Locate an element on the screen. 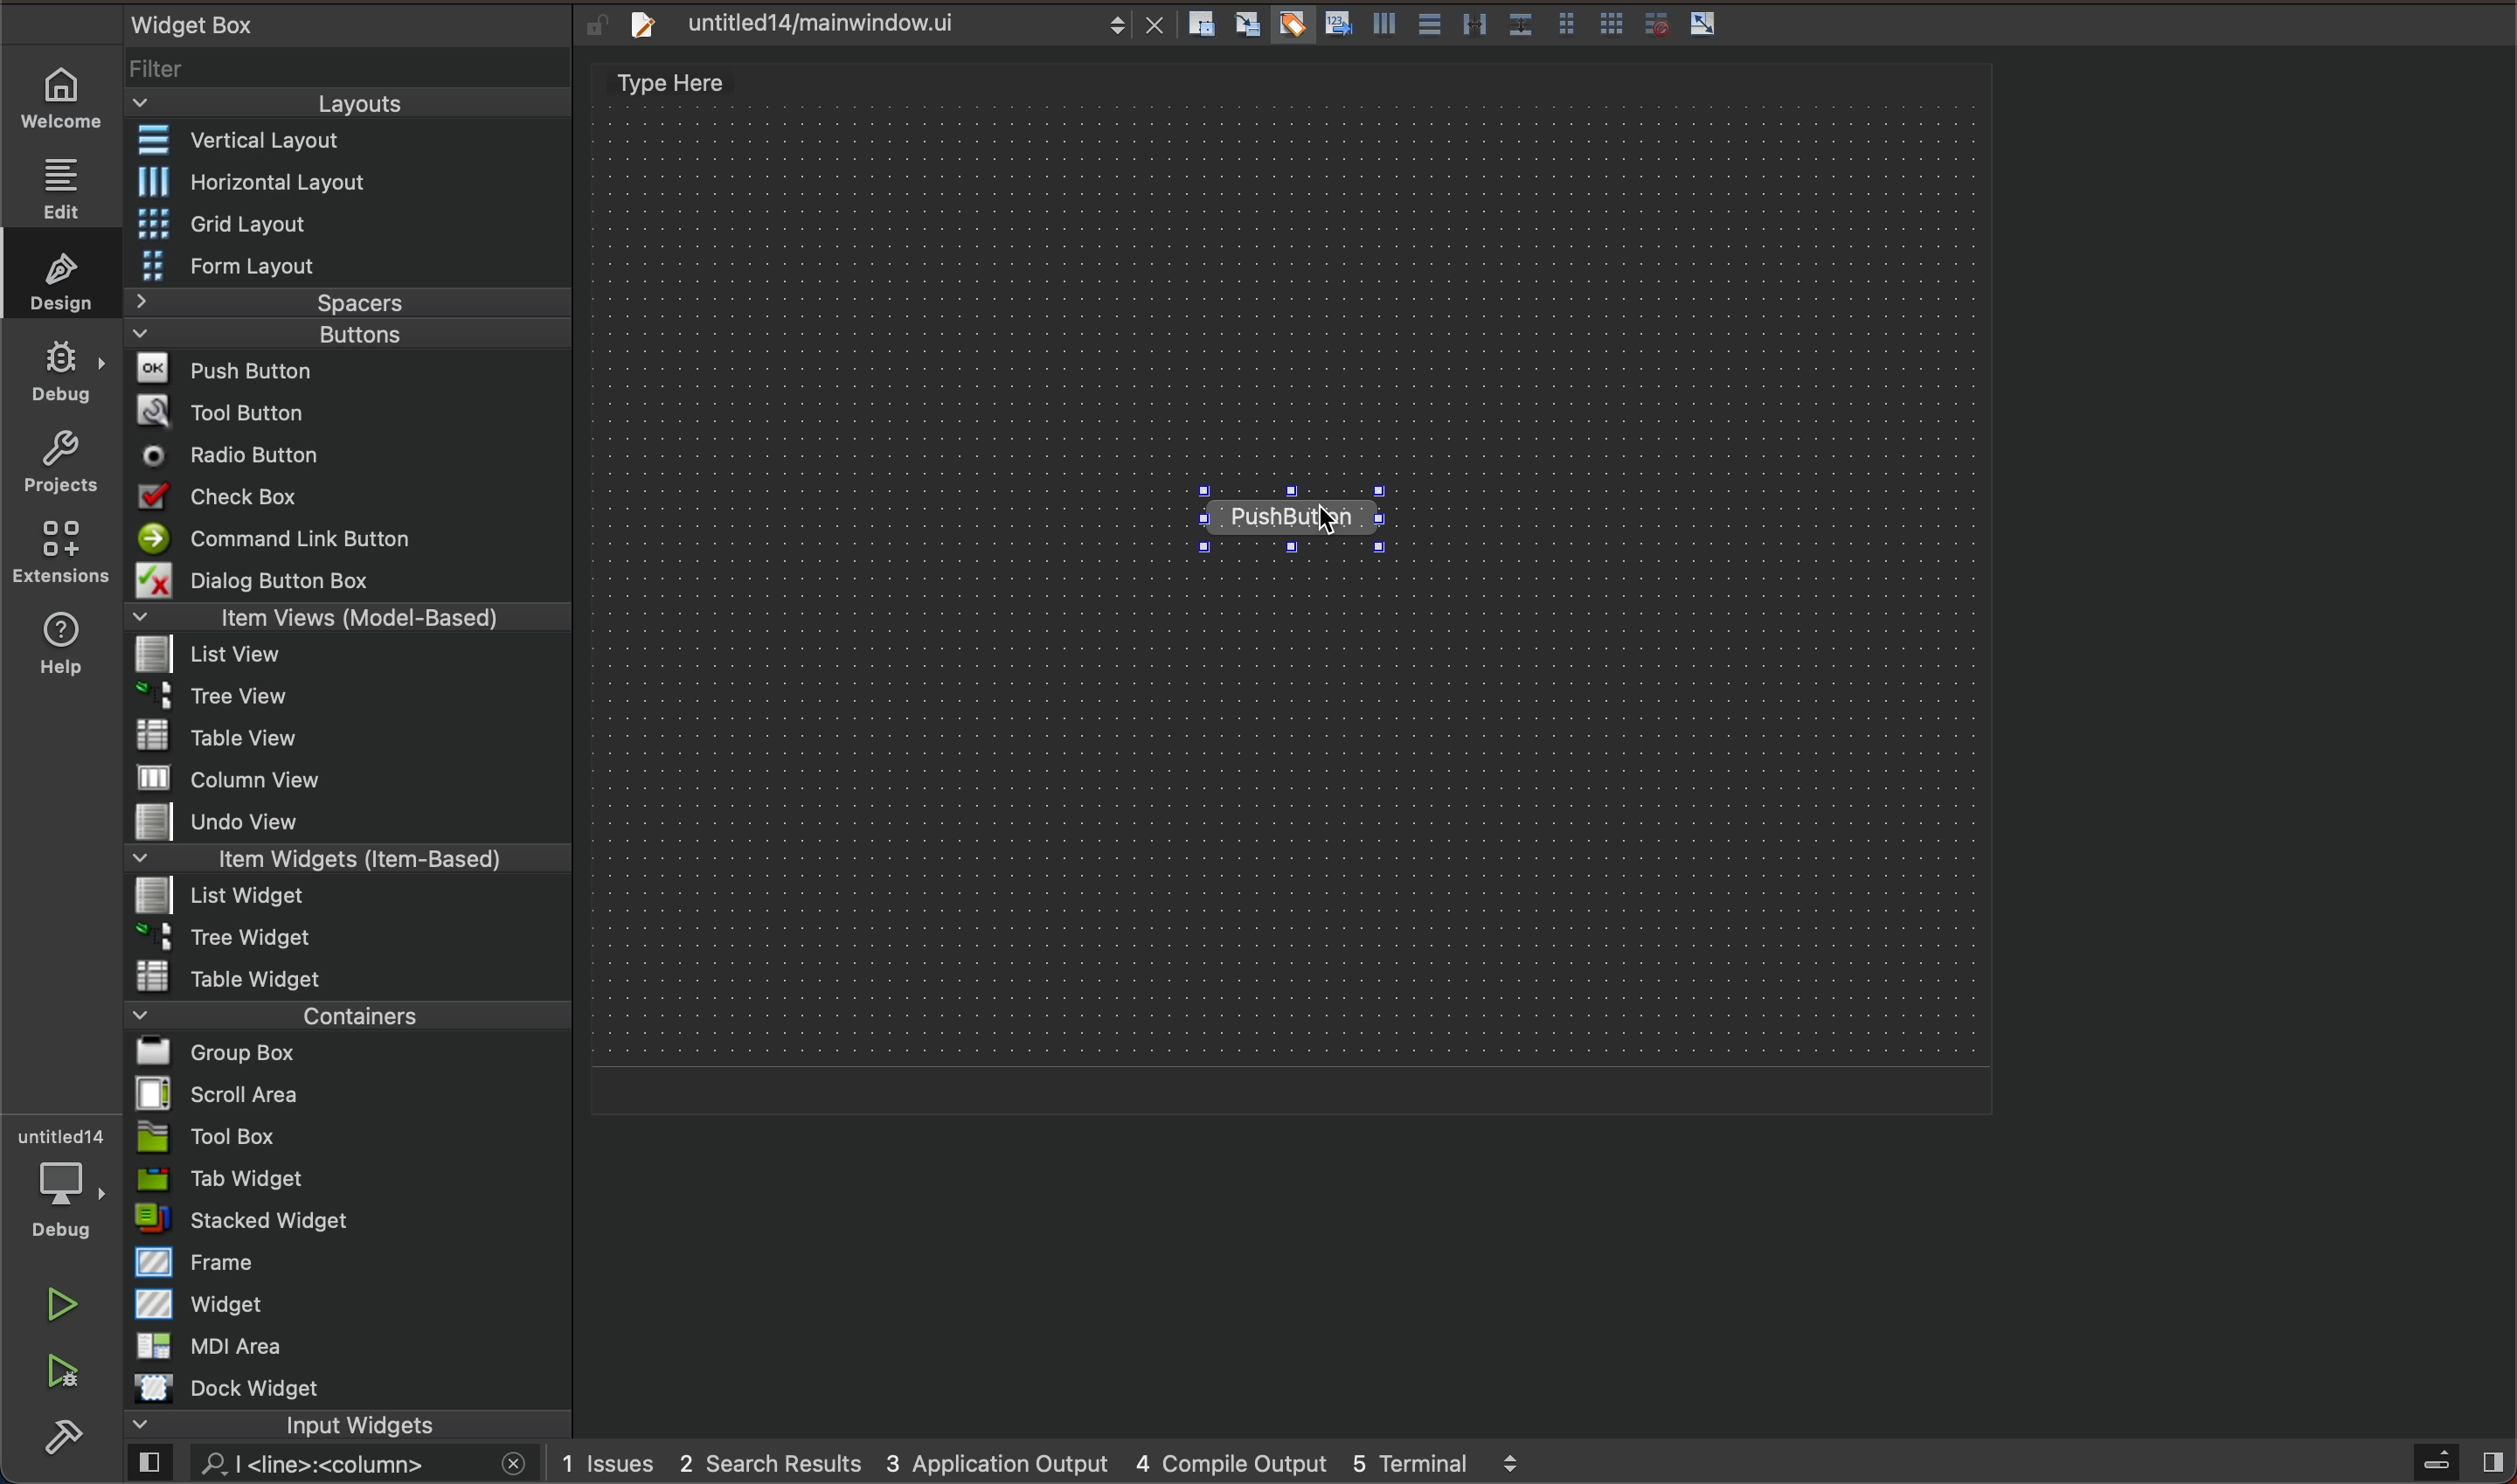  containers is located at coordinates (342, 1020).